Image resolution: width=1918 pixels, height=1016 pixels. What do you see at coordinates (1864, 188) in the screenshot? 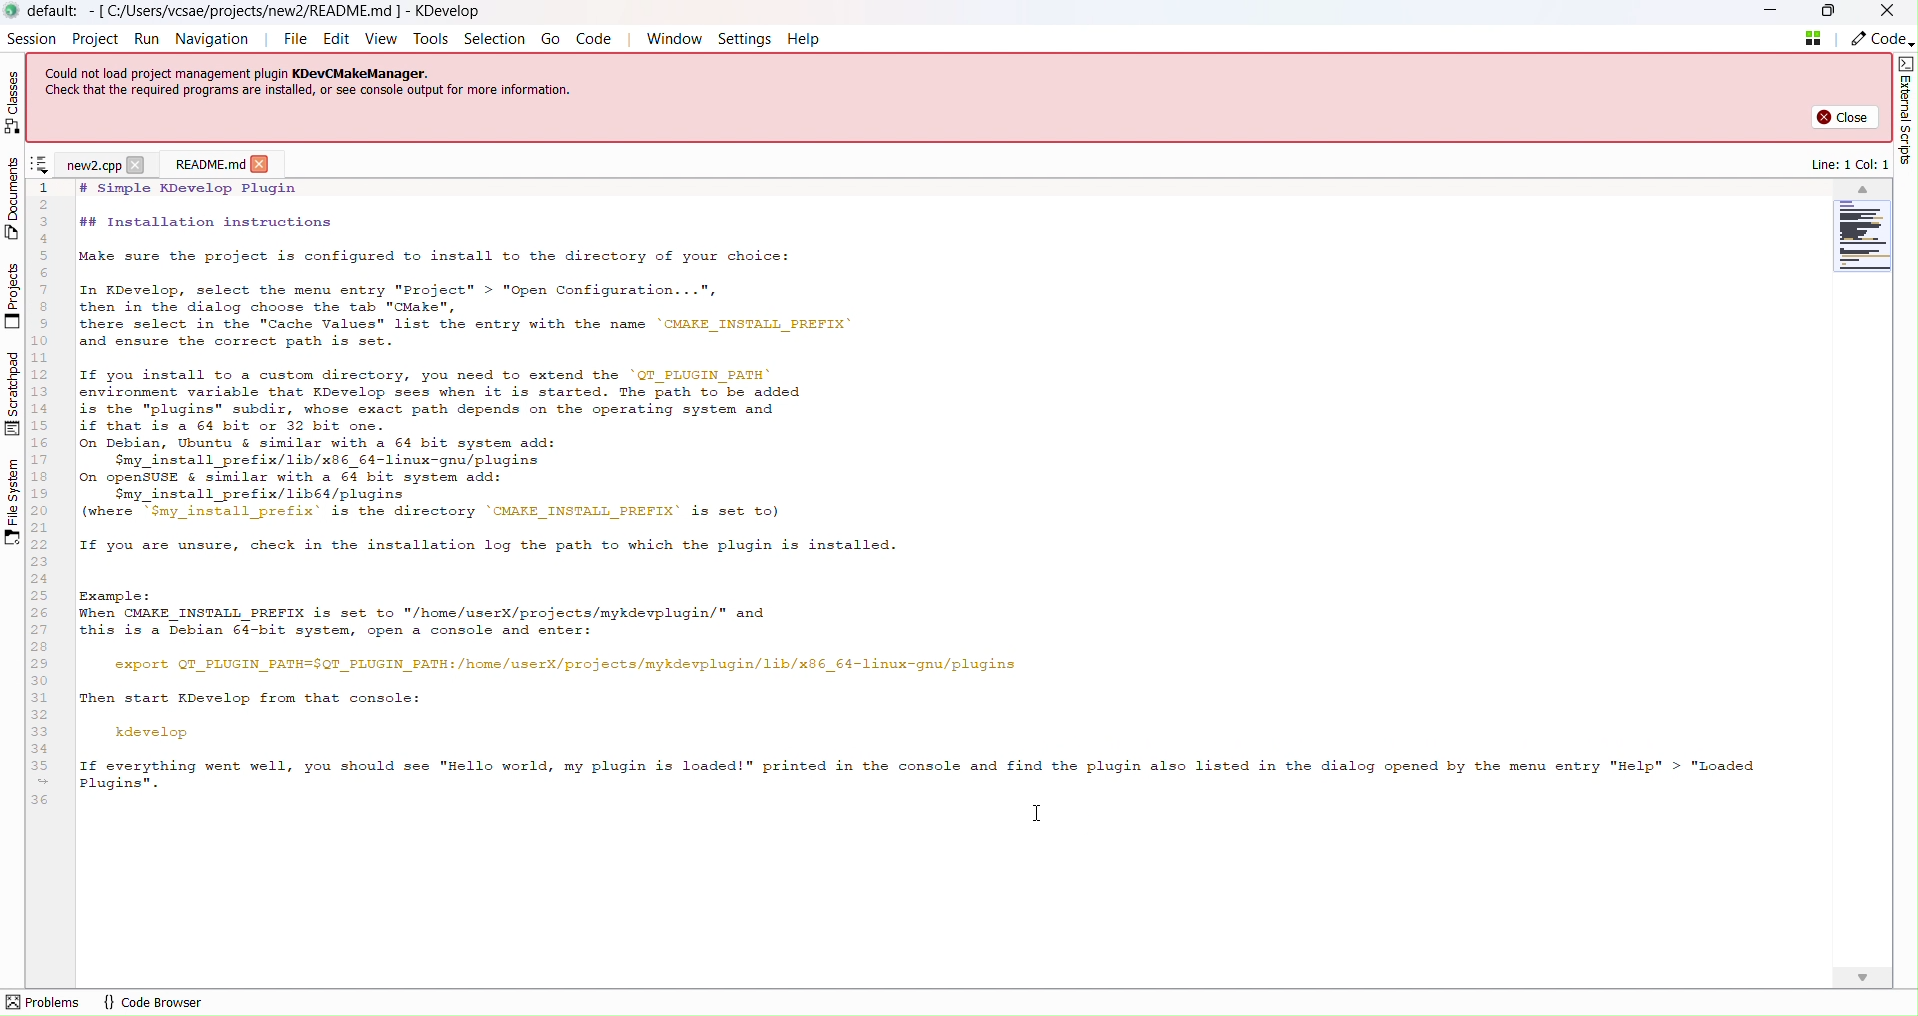
I see `scroll up` at bounding box center [1864, 188].